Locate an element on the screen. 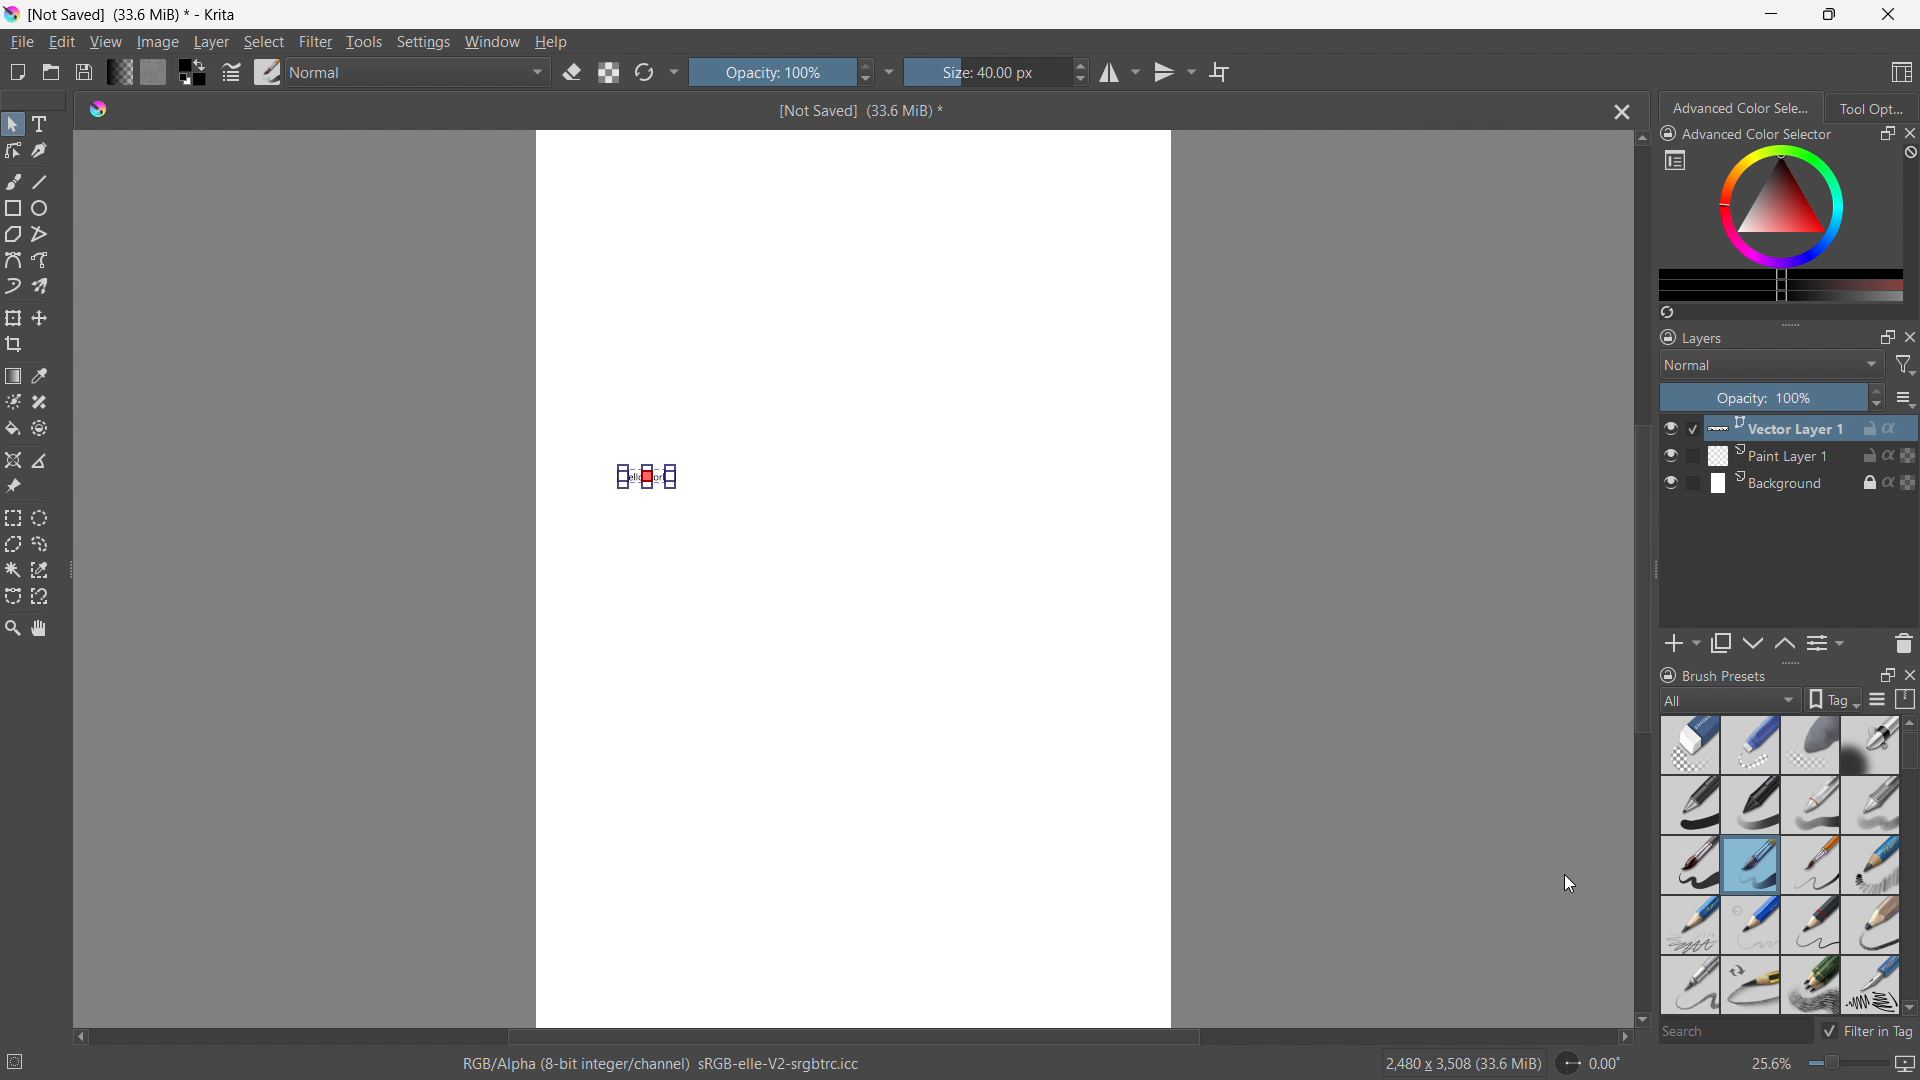 The height and width of the screenshot is (1080, 1920). add layer is located at coordinates (1682, 643).